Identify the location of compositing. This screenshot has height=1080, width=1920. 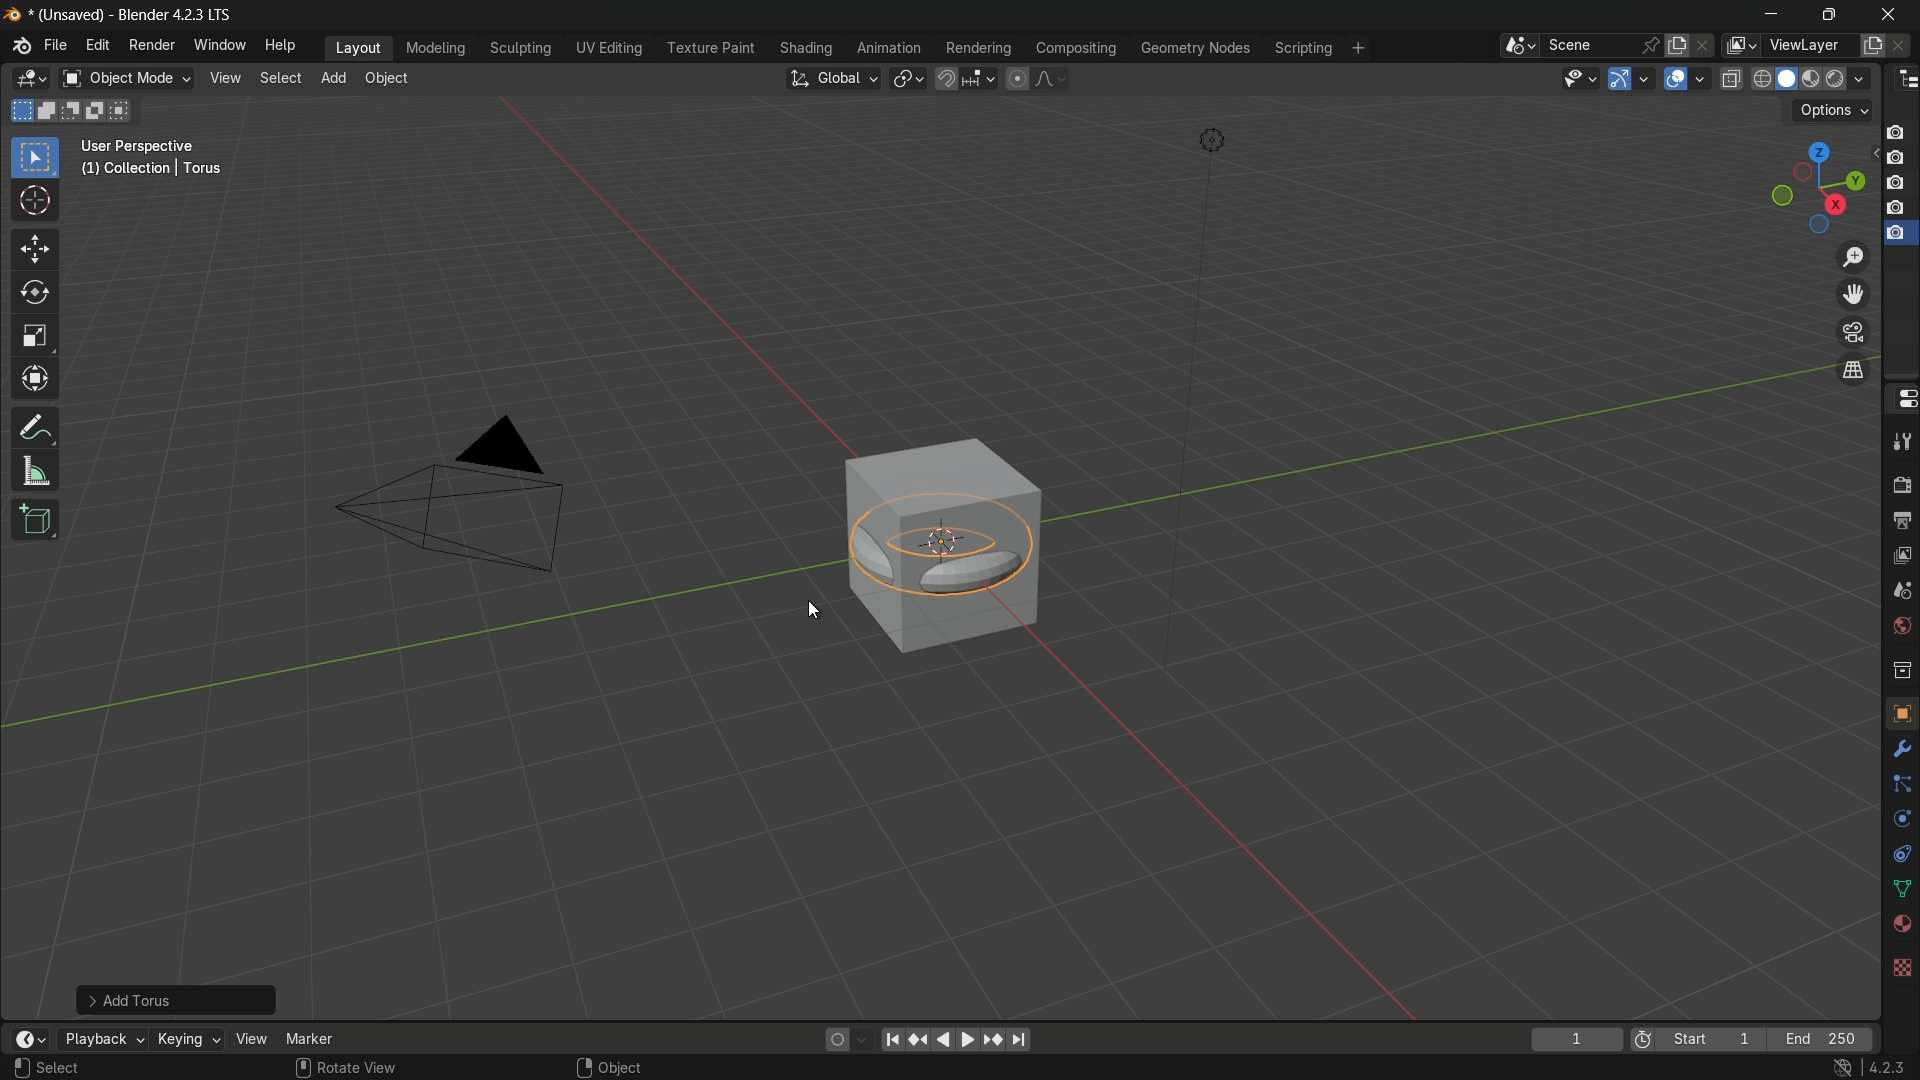
(1076, 48).